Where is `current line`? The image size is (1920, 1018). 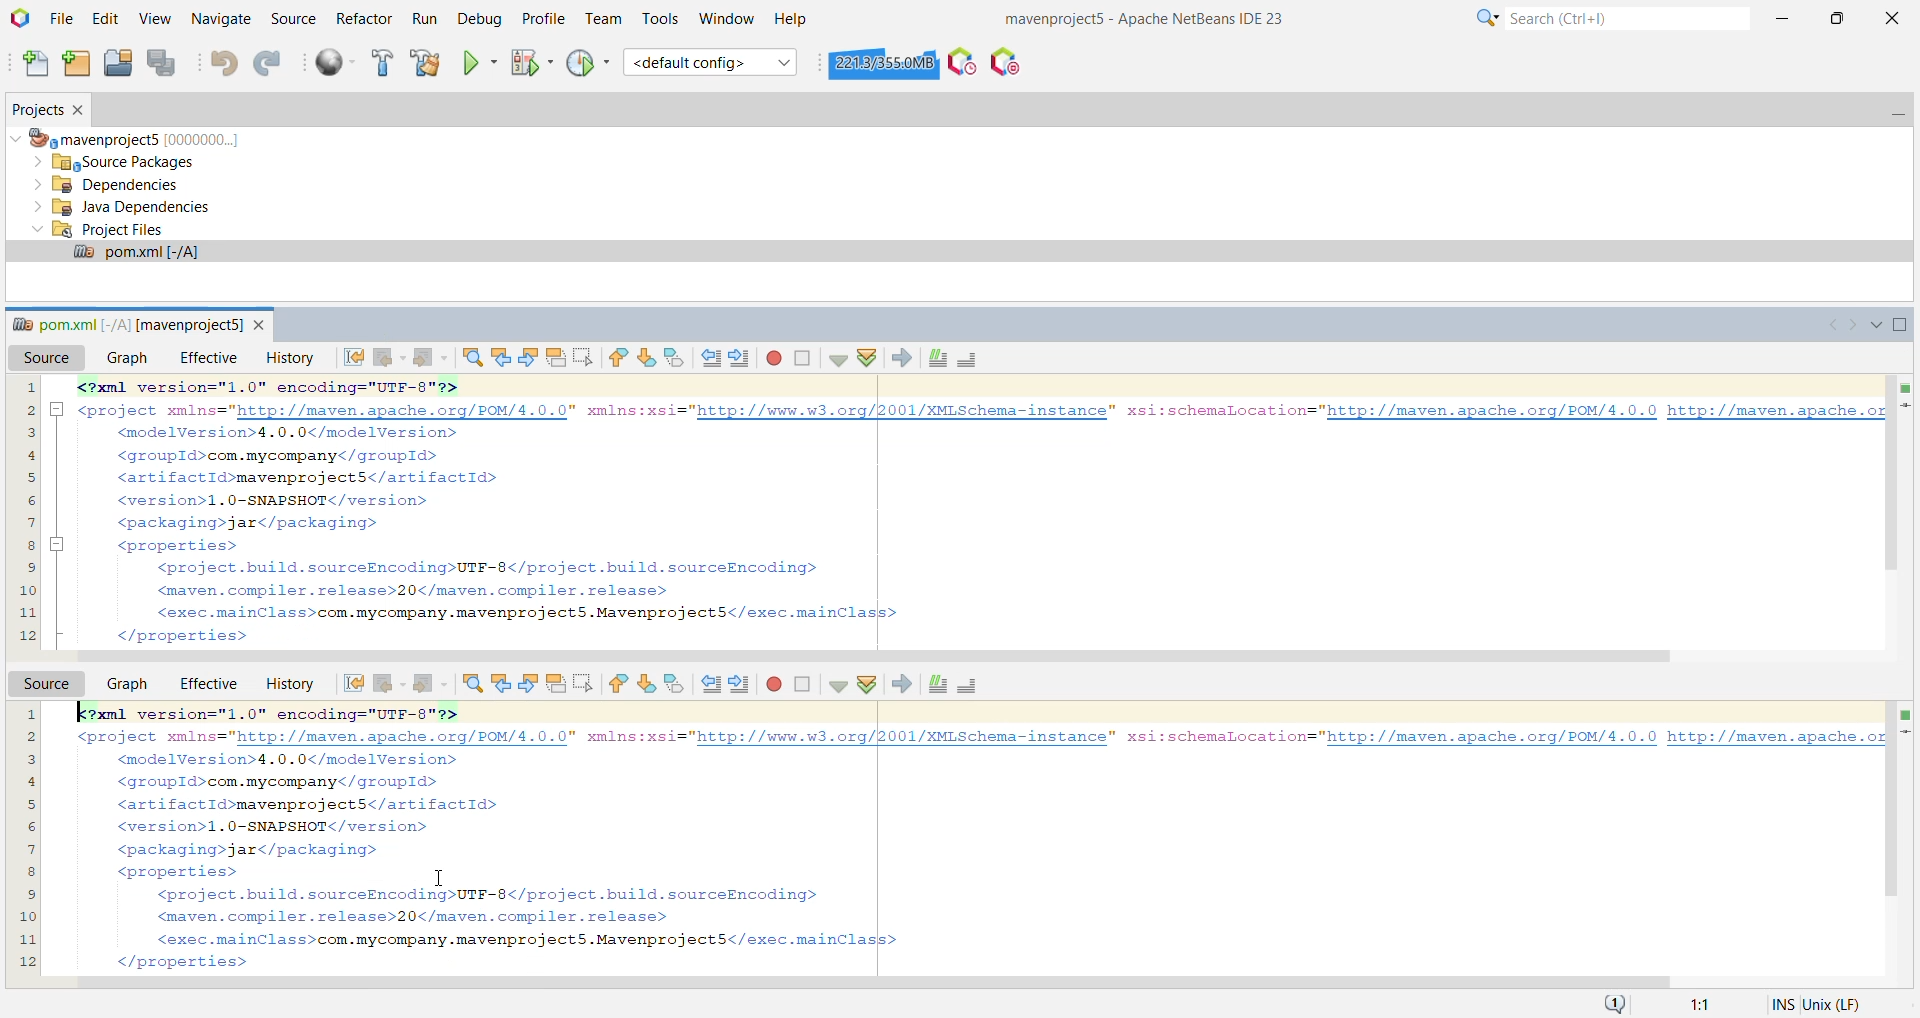
current line is located at coordinates (1906, 734).